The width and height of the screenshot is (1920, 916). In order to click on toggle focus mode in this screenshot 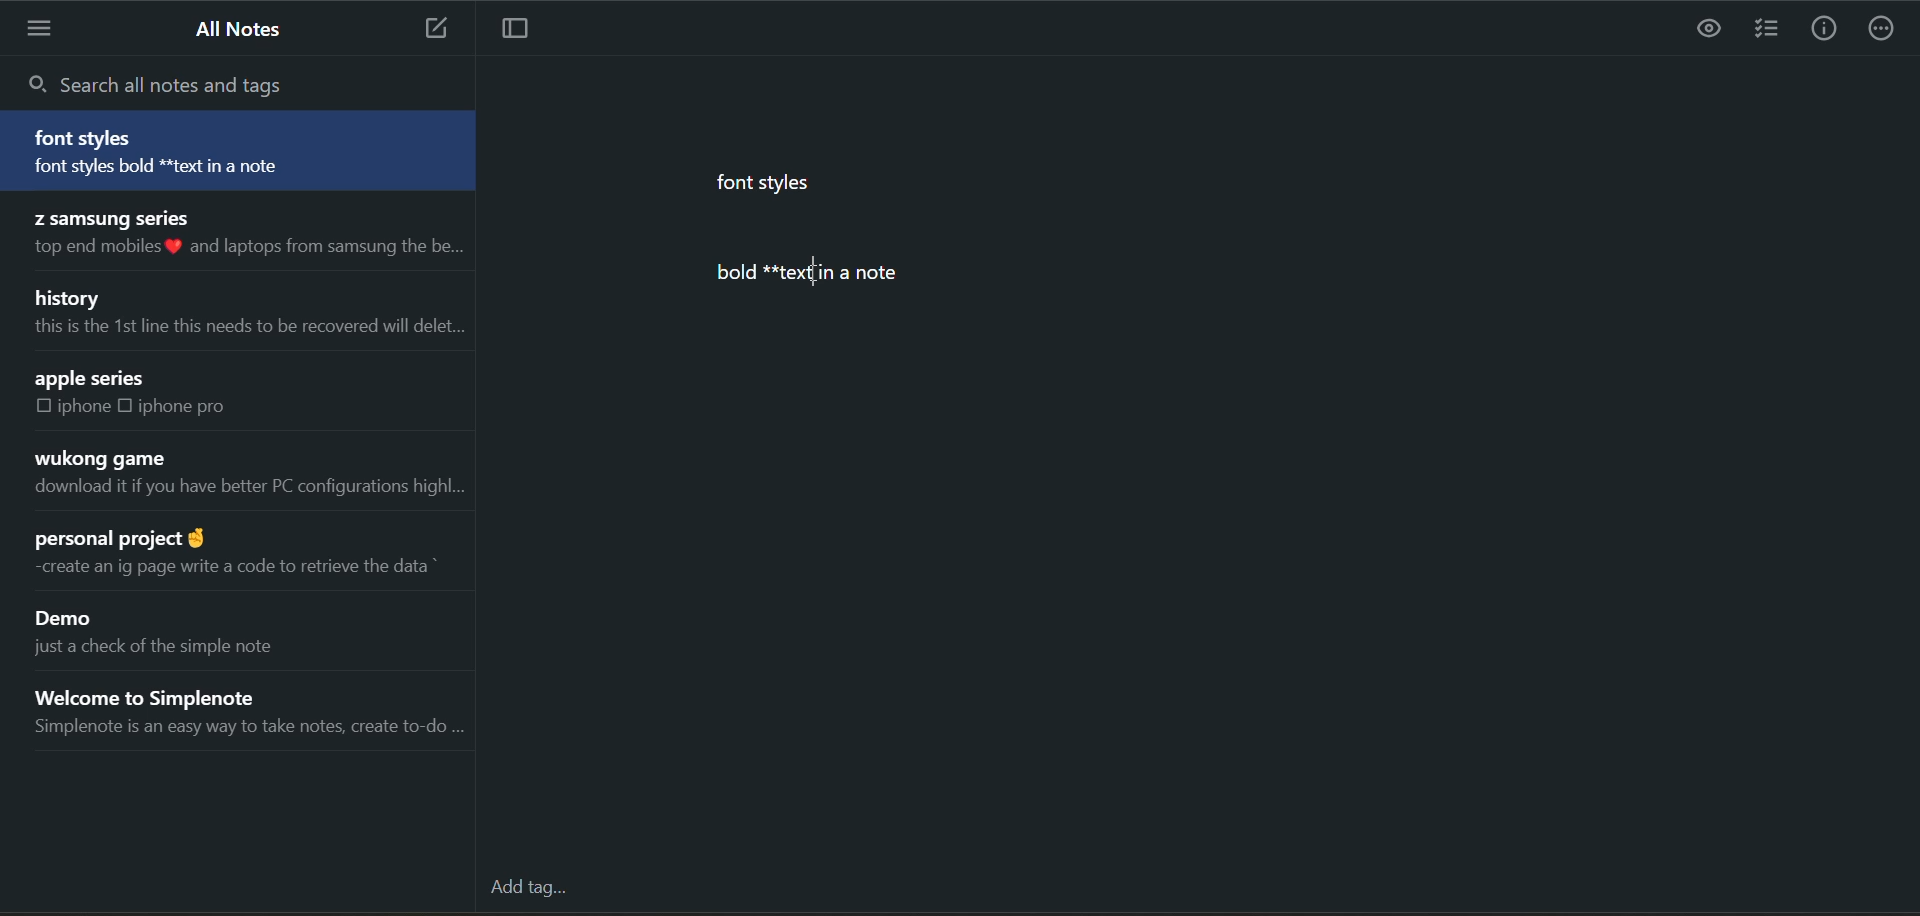, I will do `click(525, 30)`.